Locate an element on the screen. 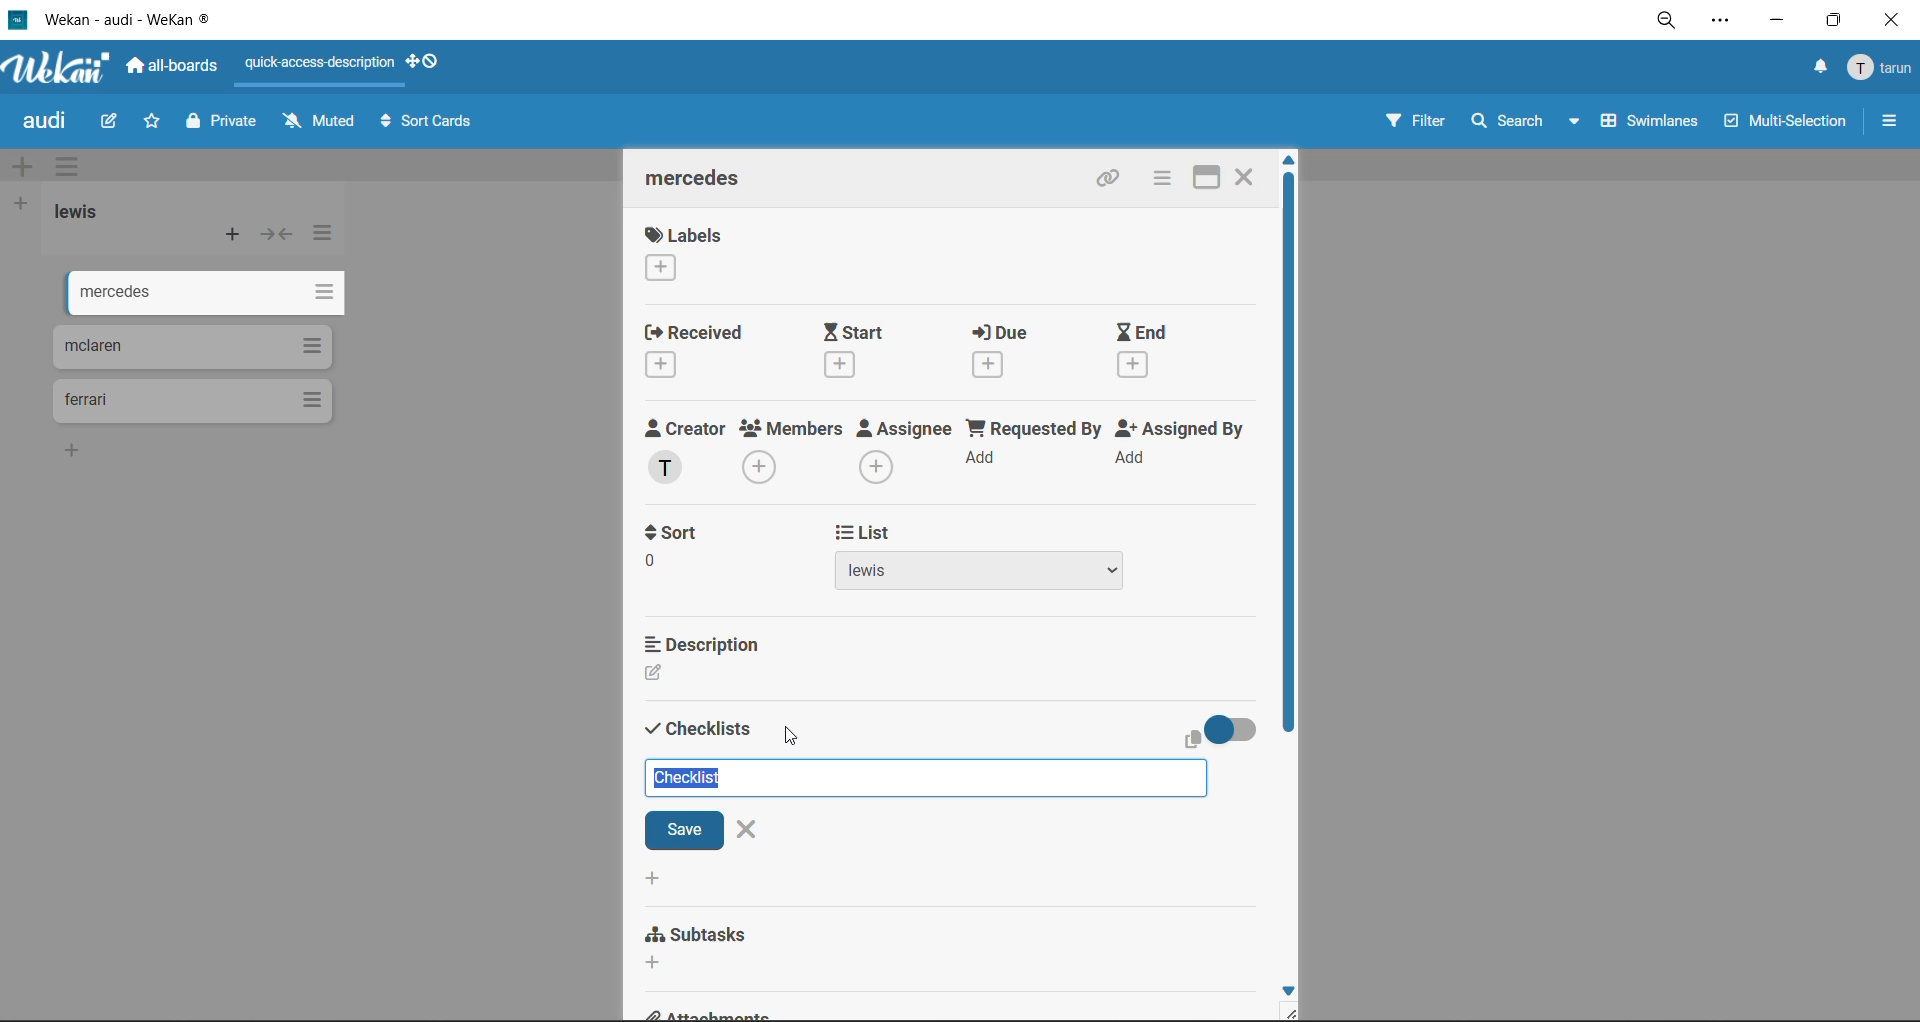  due is located at coordinates (1014, 355).